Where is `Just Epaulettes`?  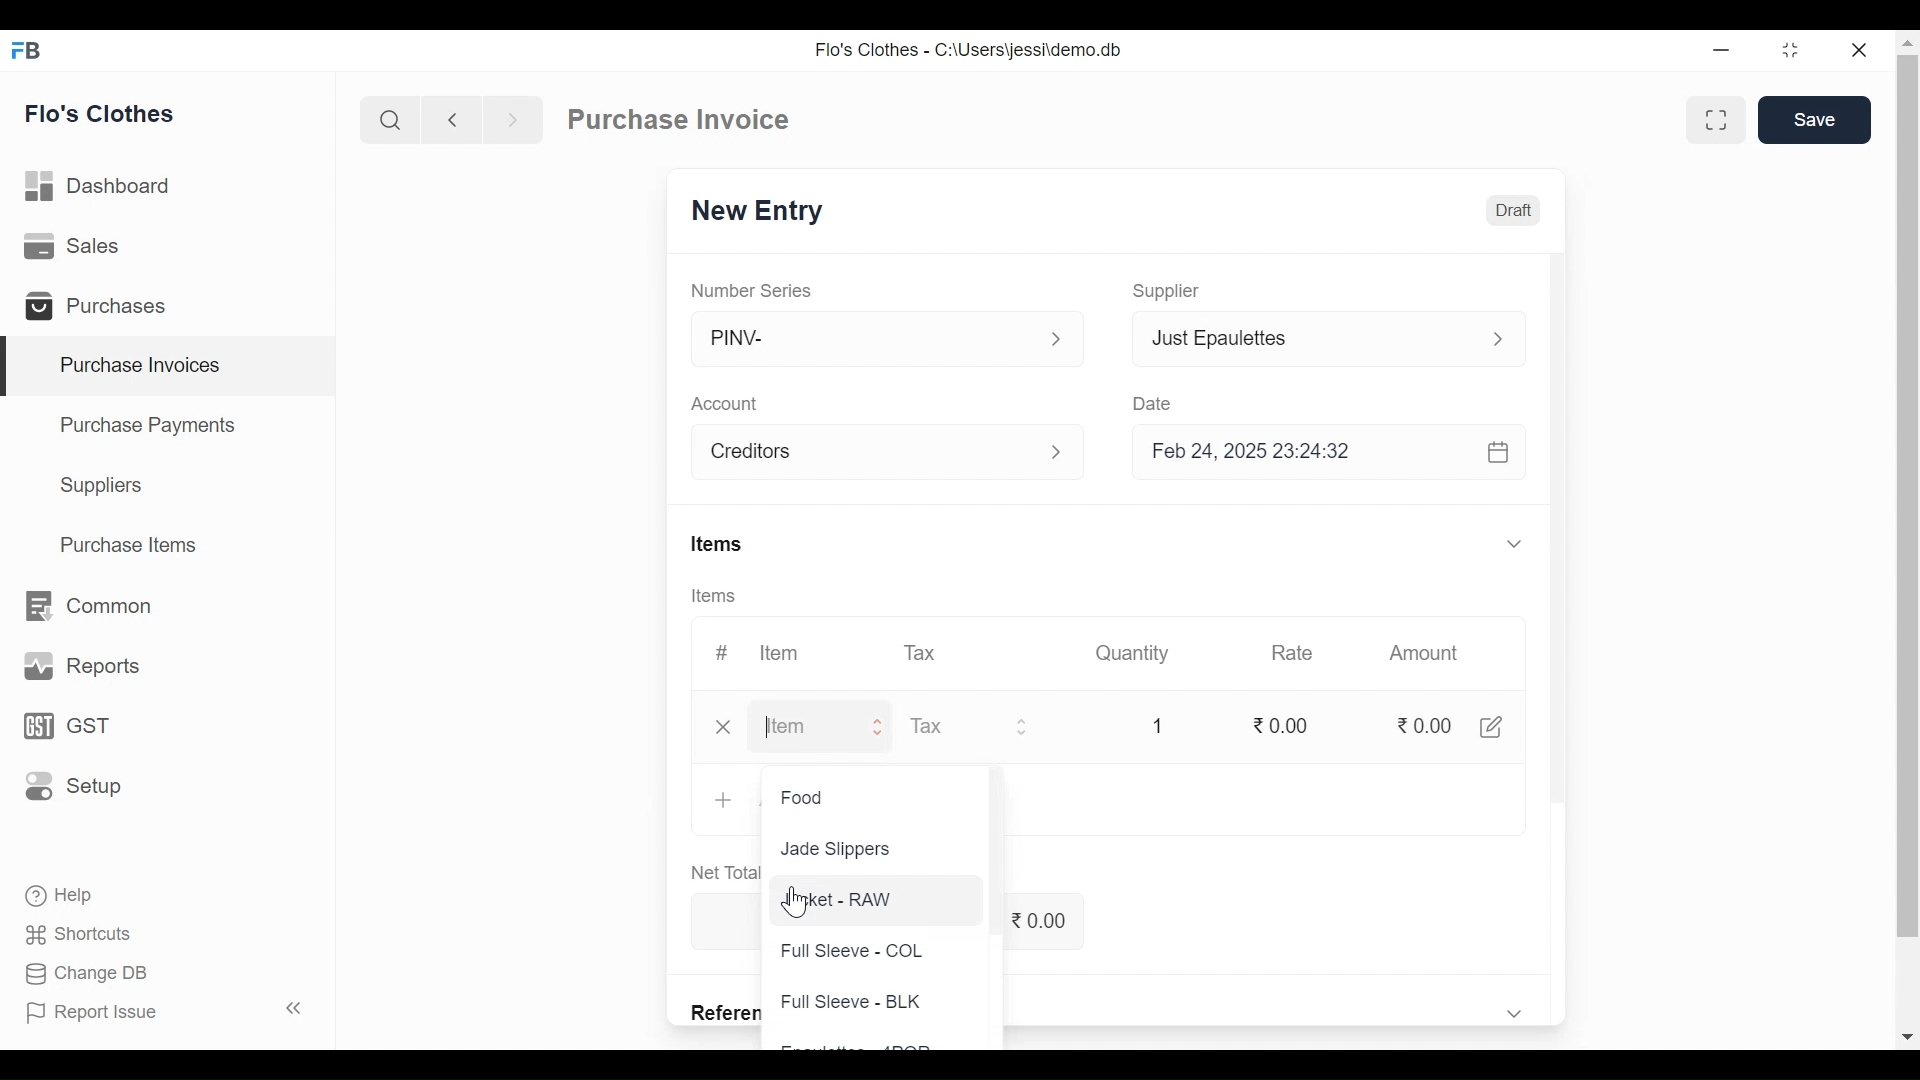
Just Epaulettes is located at coordinates (1305, 338).